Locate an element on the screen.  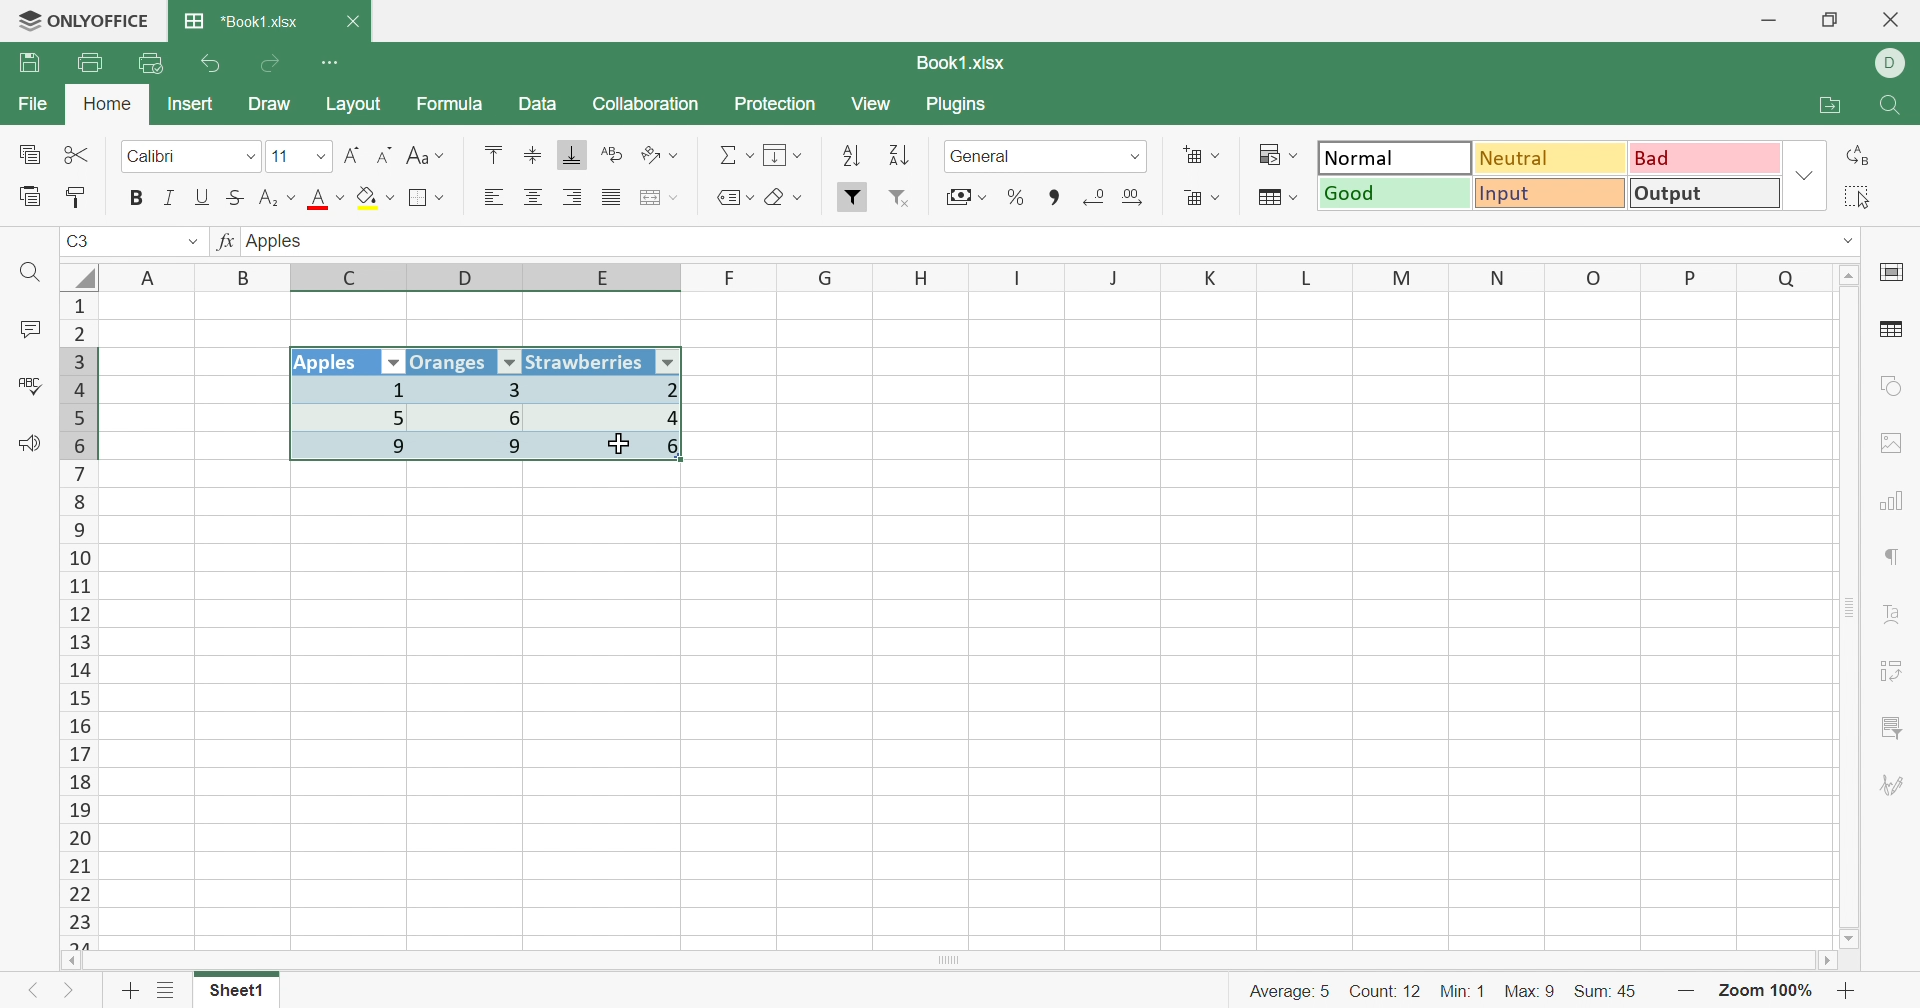
Print is located at coordinates (89, 63).